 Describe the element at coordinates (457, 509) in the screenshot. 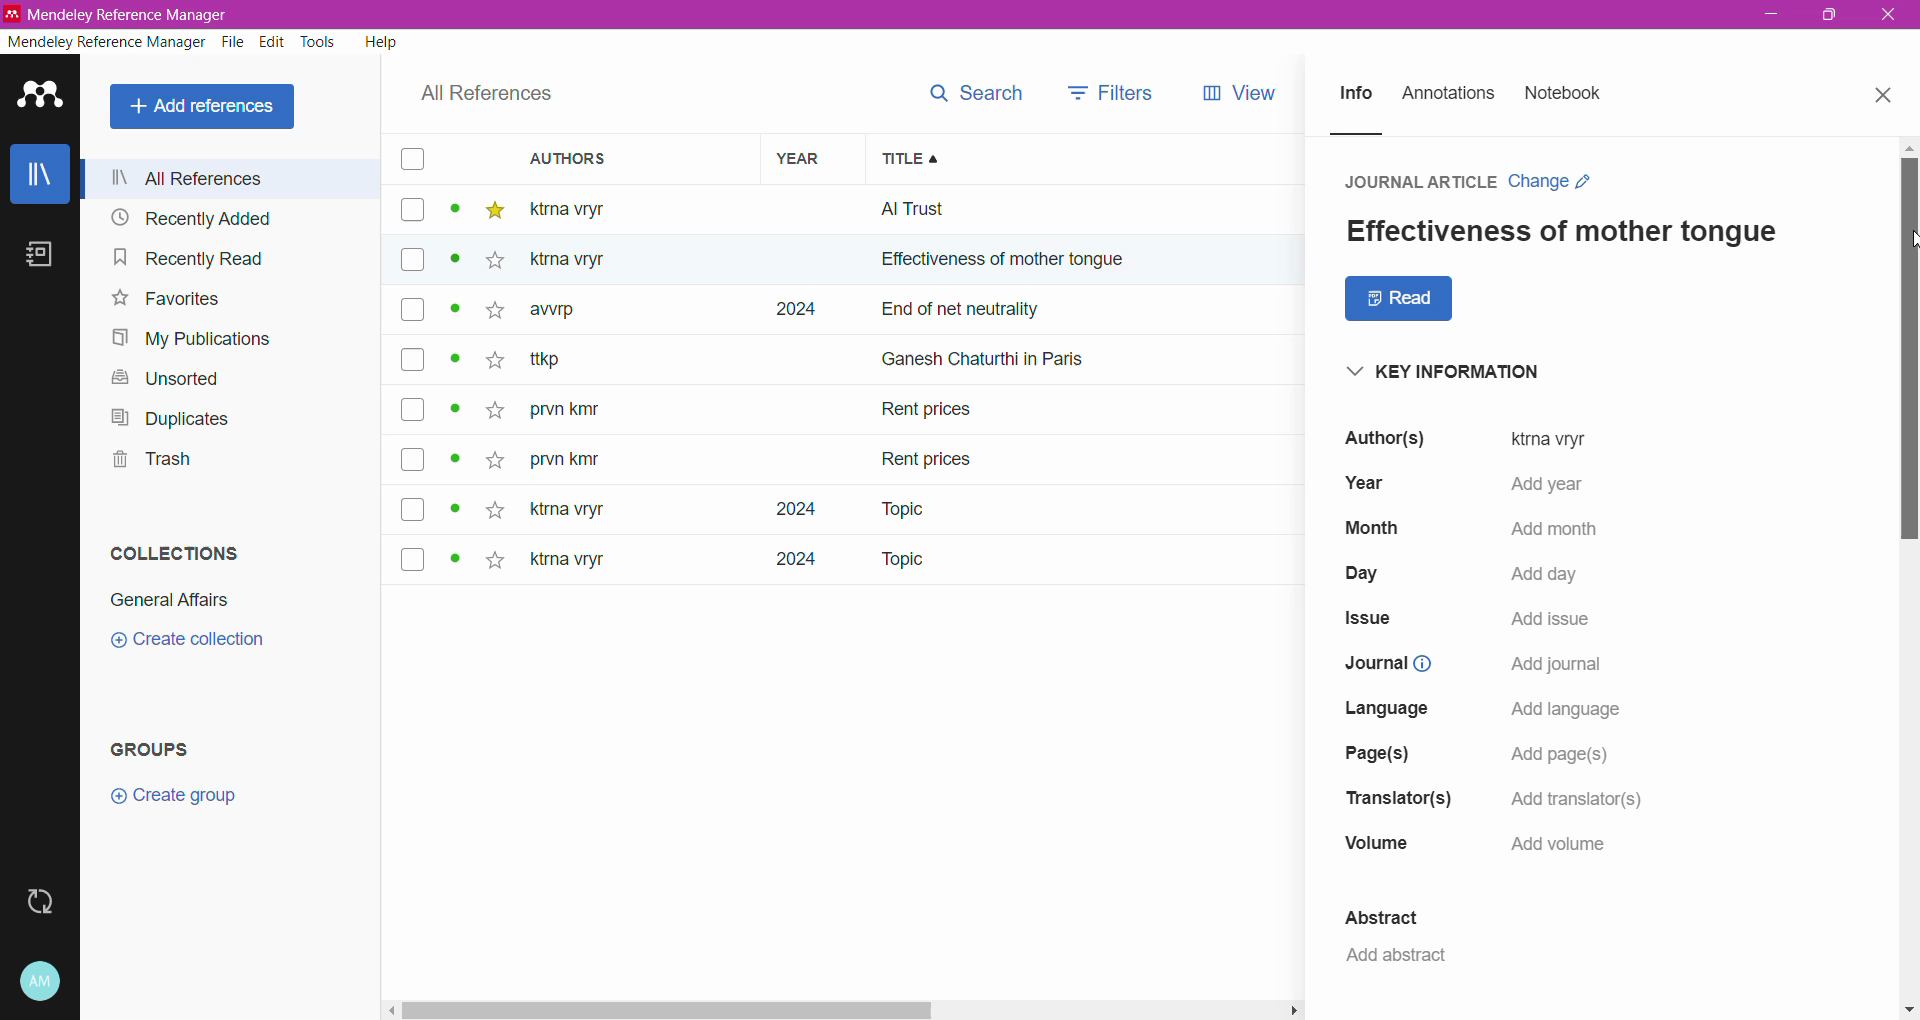

I see `dot ` at that location.